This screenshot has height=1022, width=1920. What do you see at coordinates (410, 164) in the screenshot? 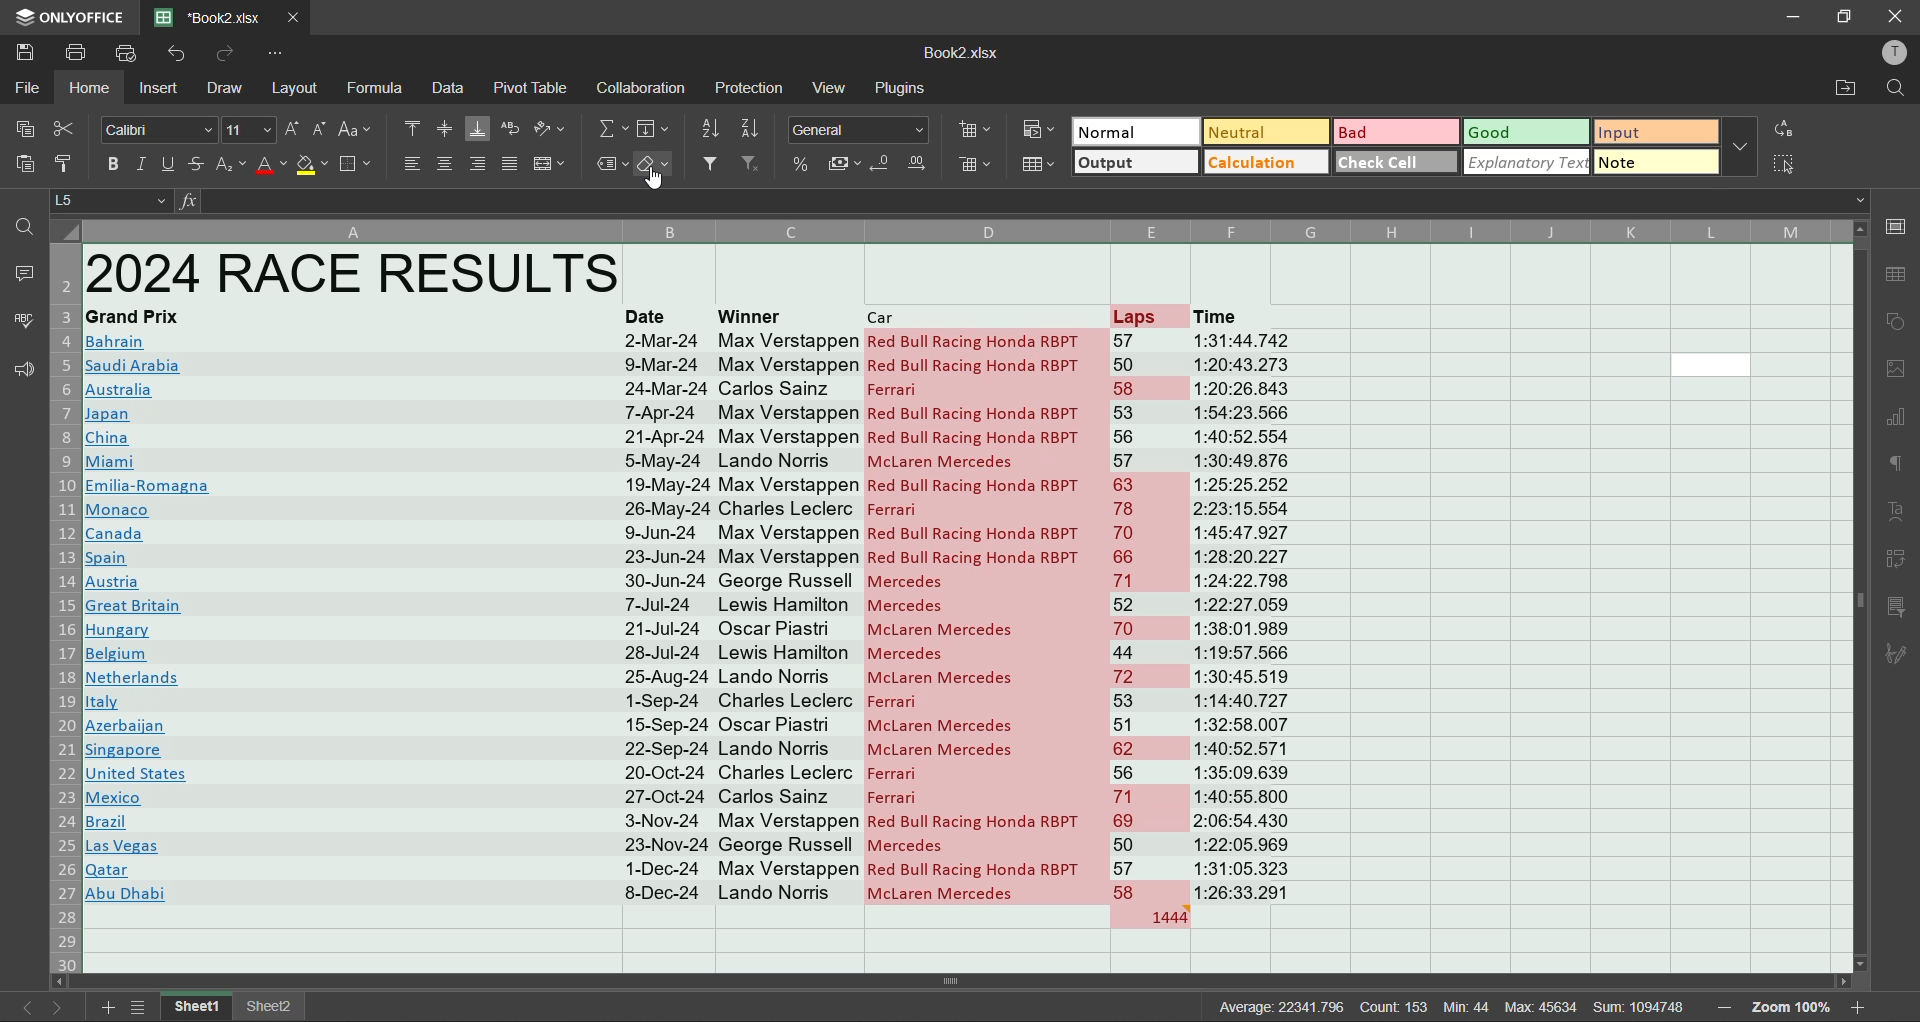
I see `align left` at bounding box center [410, 164].